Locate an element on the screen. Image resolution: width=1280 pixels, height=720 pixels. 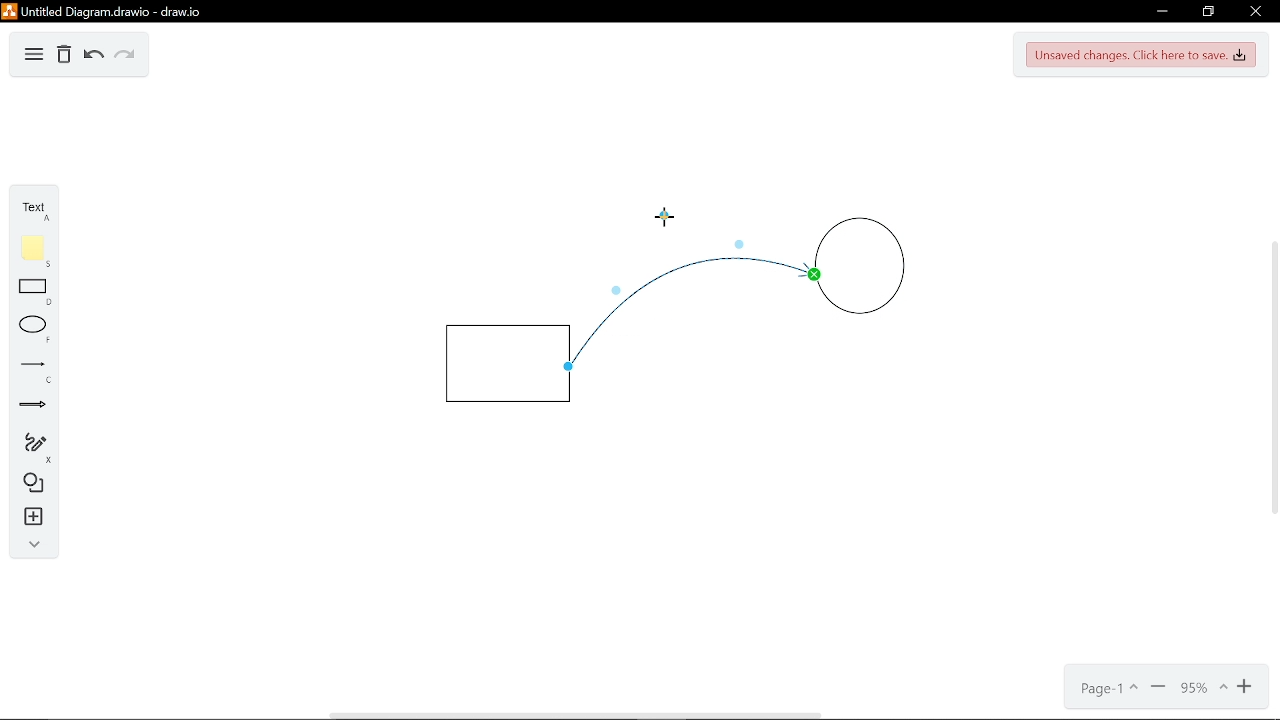
Restore down is located at coordinates (1210, 12).